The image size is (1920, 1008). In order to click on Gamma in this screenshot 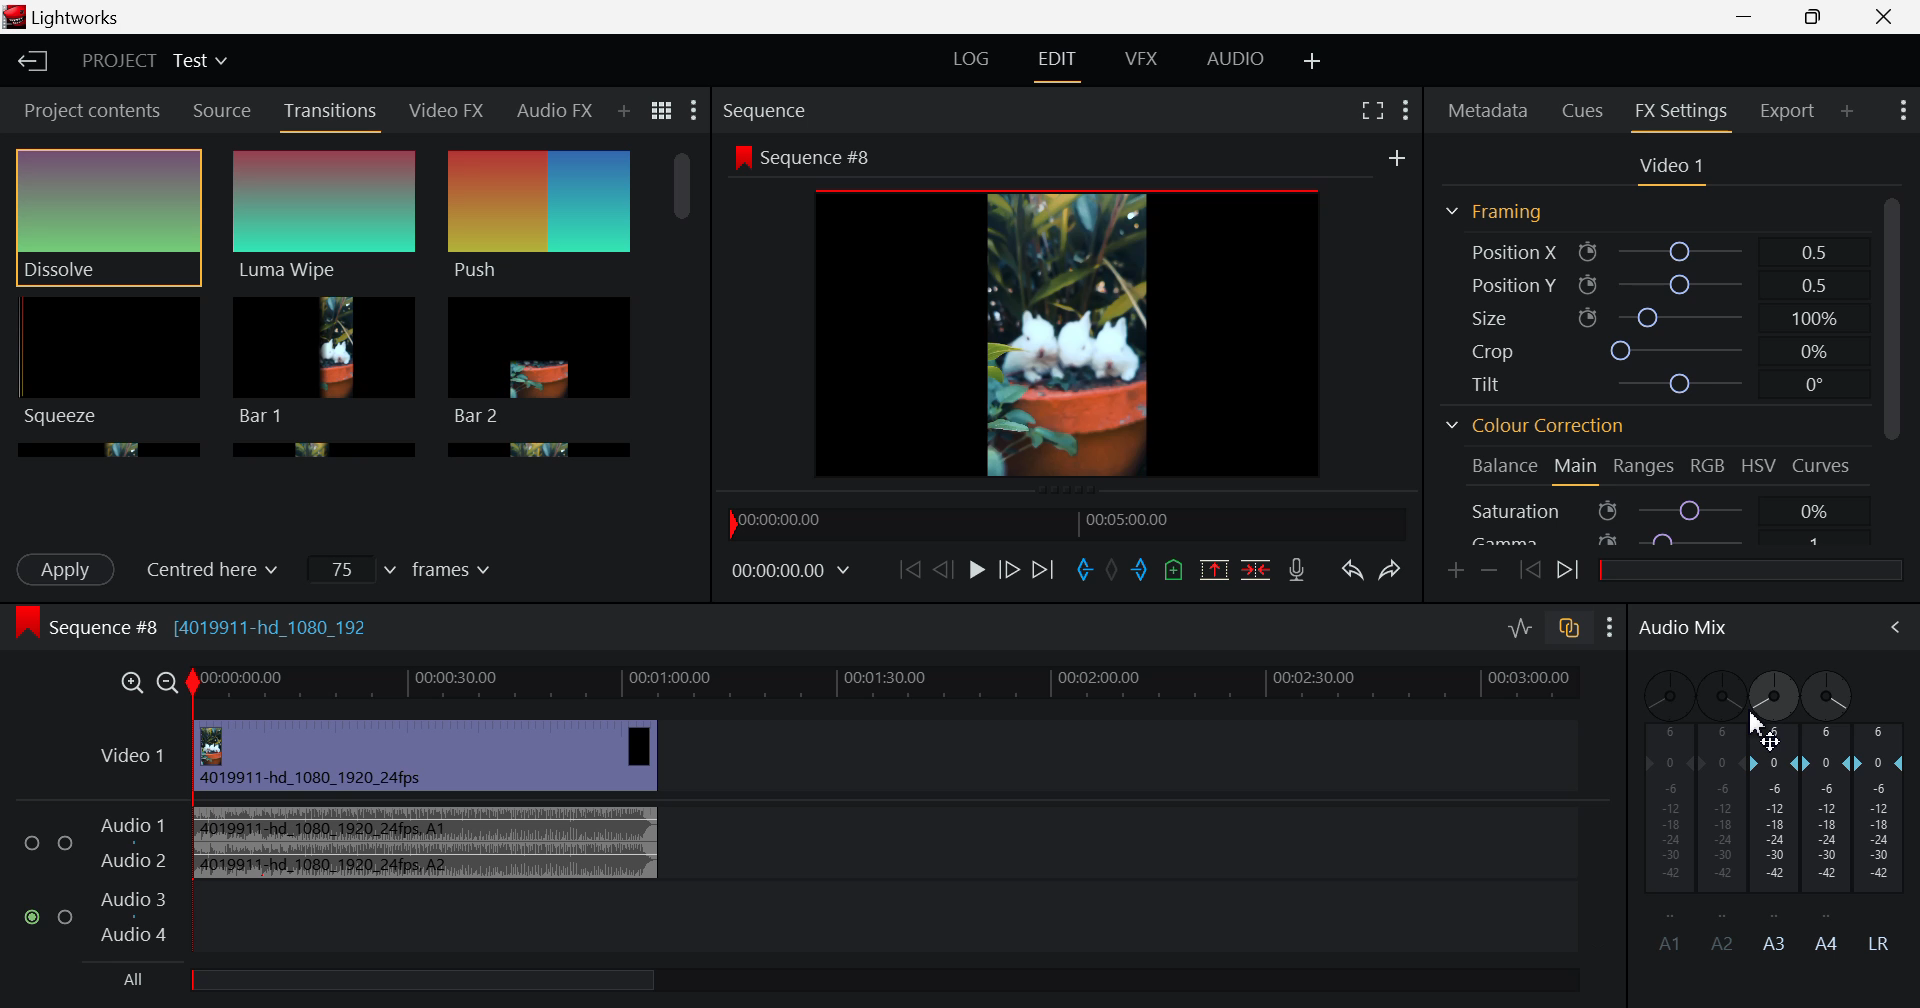, I will do `click(1657, 540)`.